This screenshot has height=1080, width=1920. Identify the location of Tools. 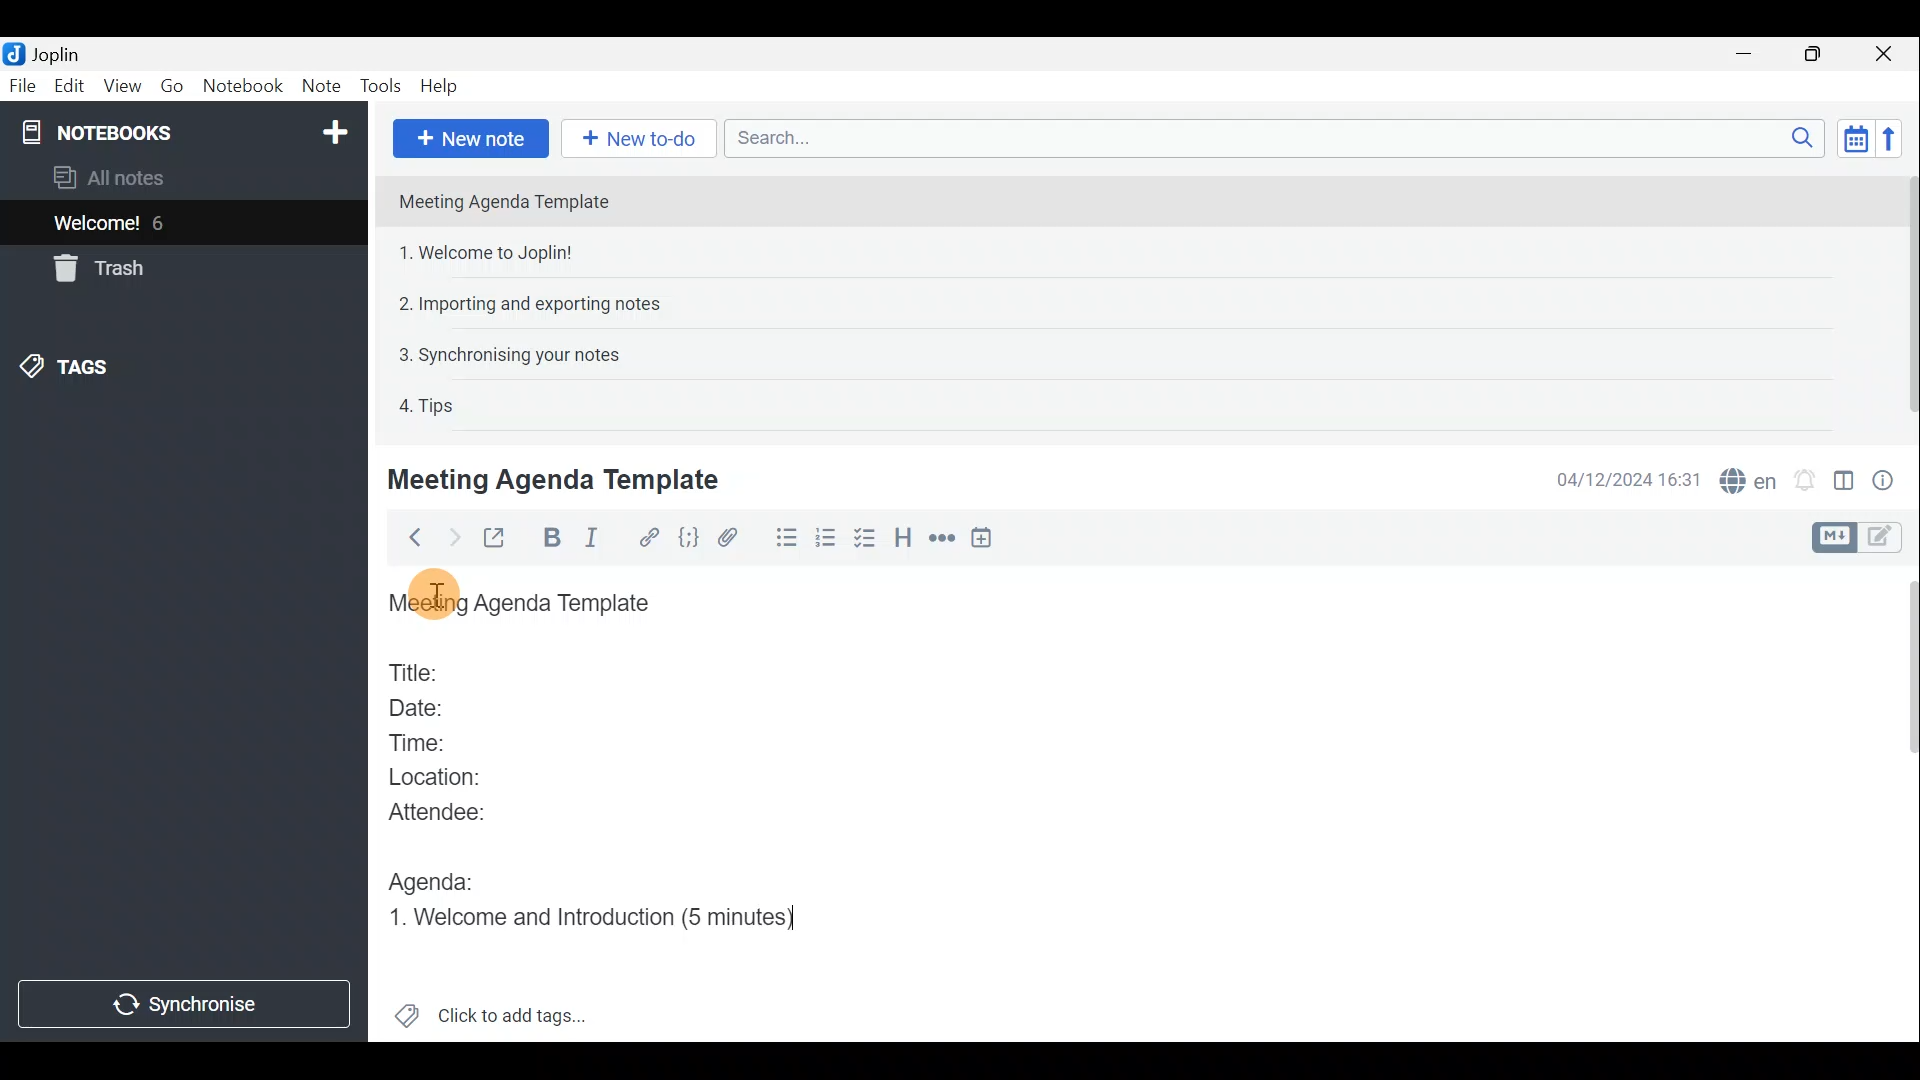
(378, 83).